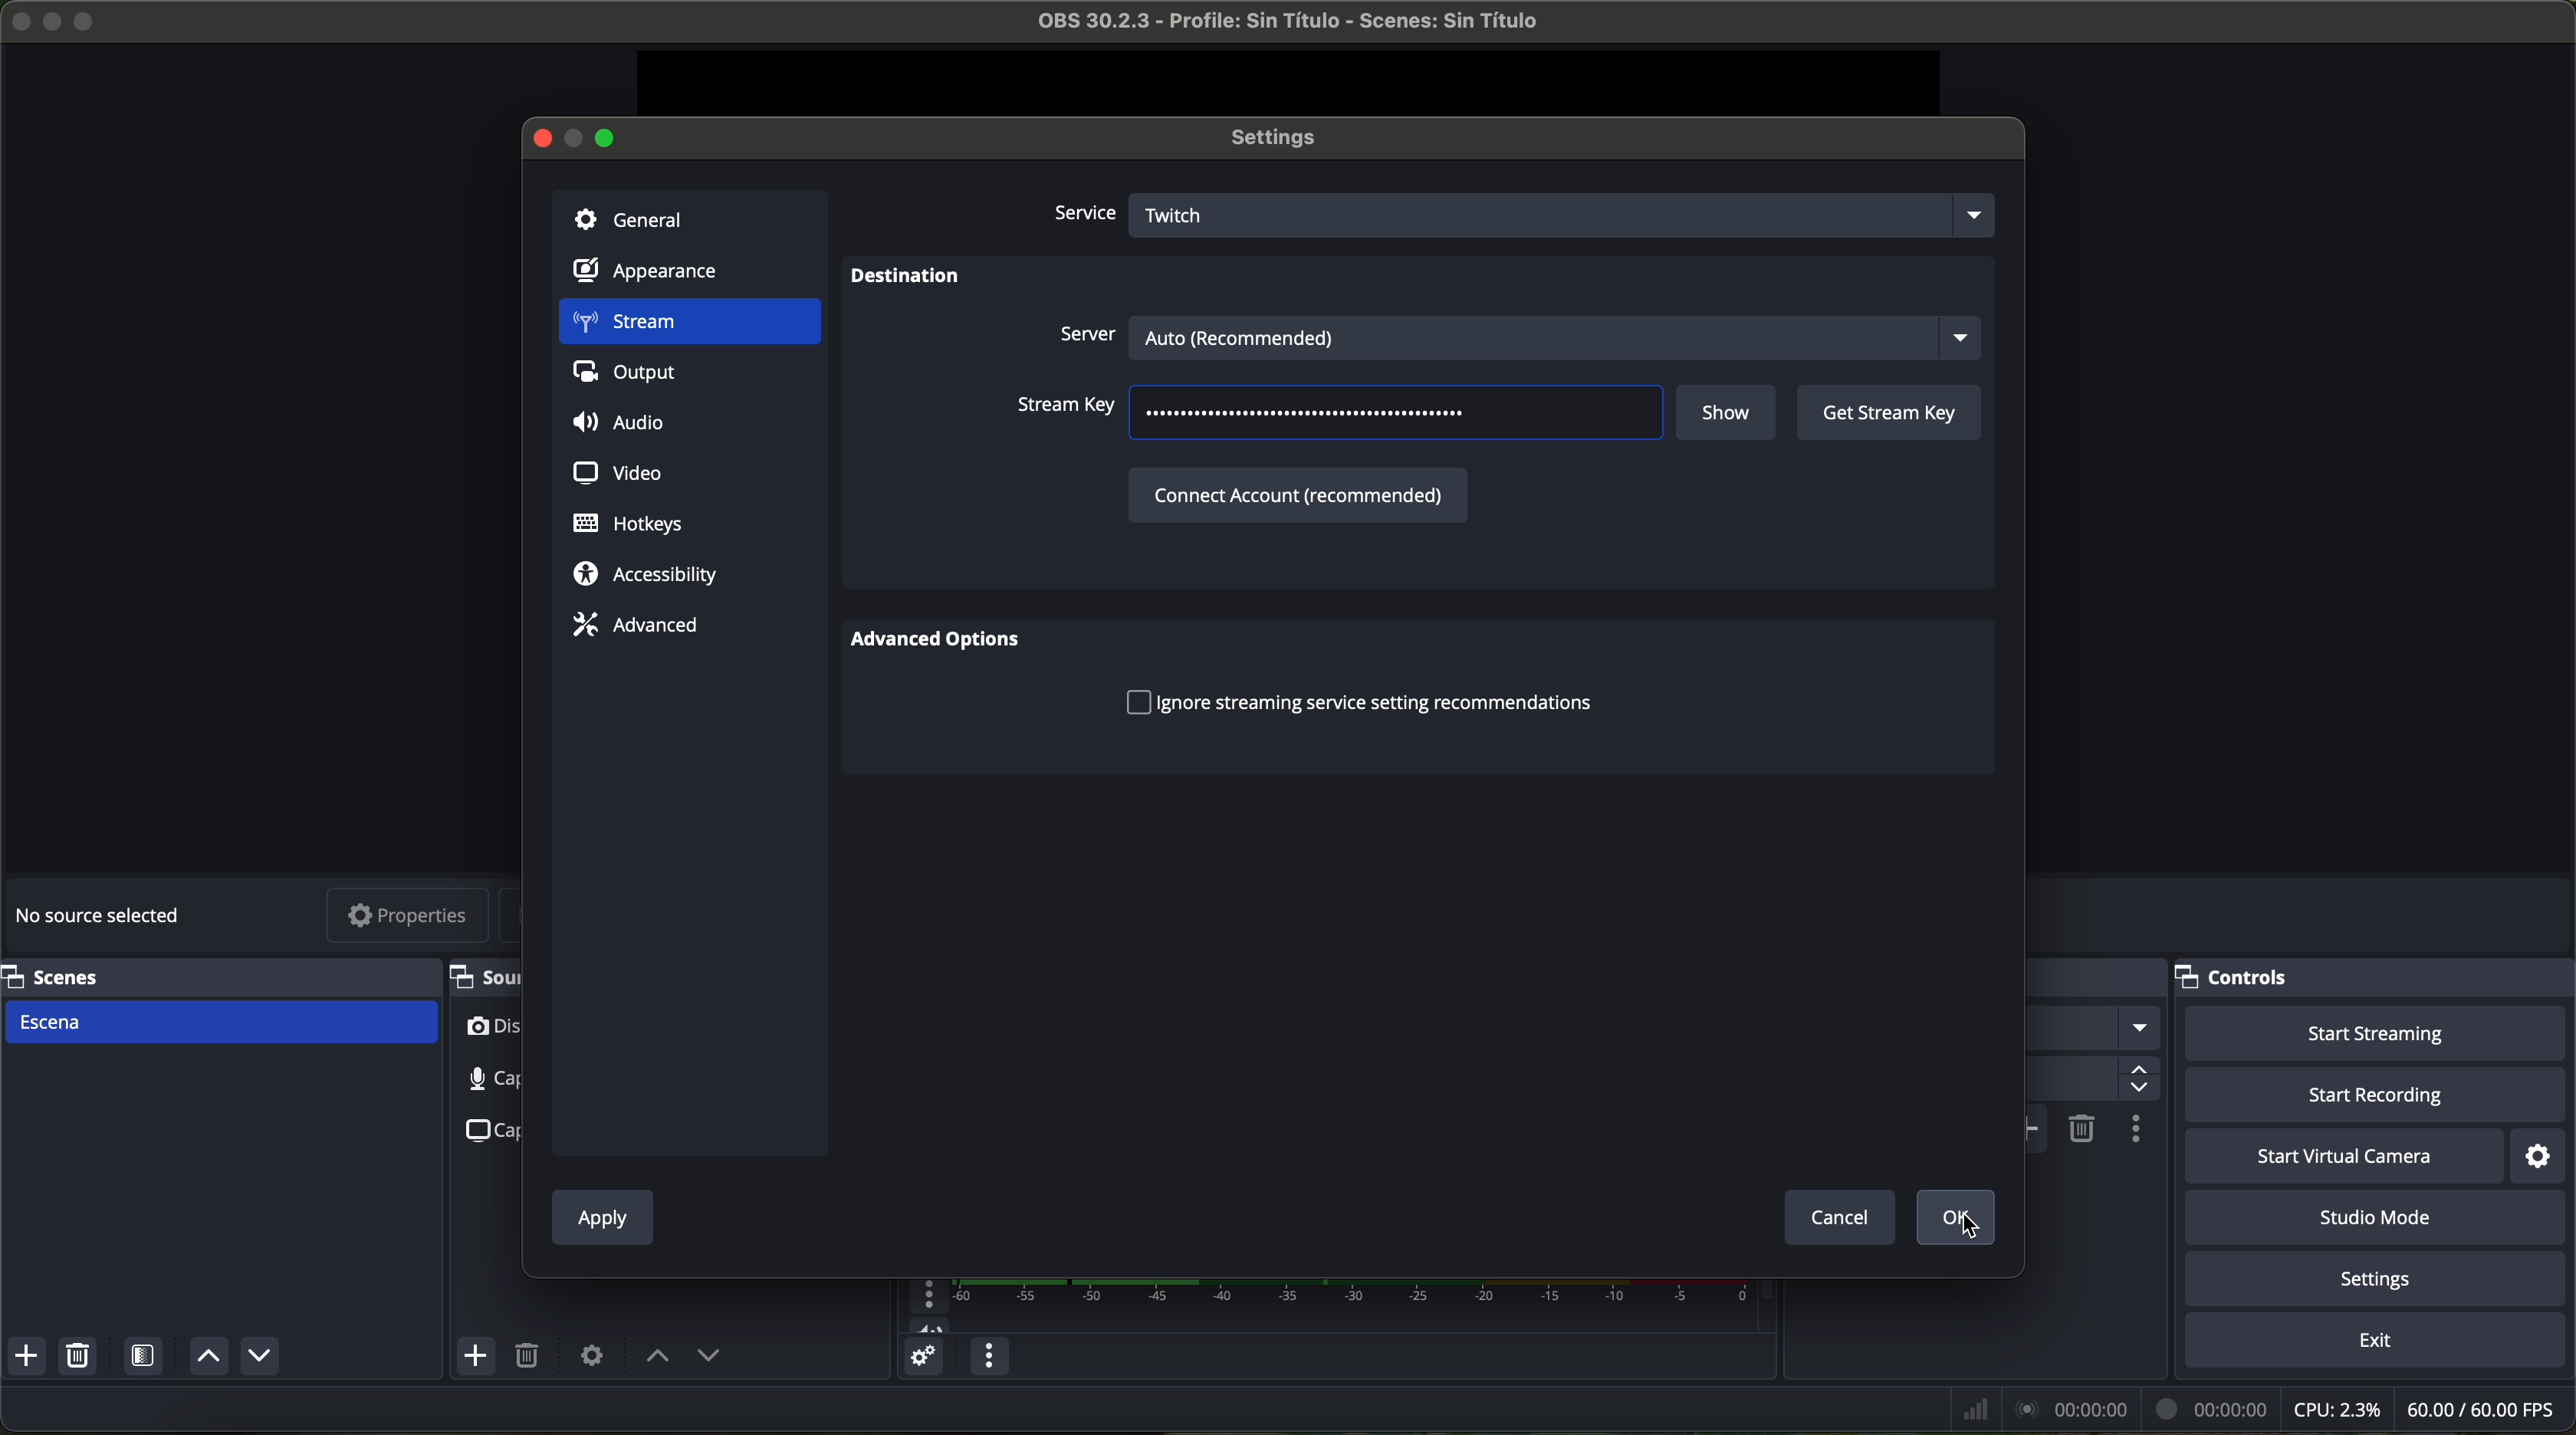 This screenshot has width=2576, height=1435. What do you see at coordinates (2344, 1157) in the screenshot?
I see `start virtual camera` at bounding box center [2344, 1157].